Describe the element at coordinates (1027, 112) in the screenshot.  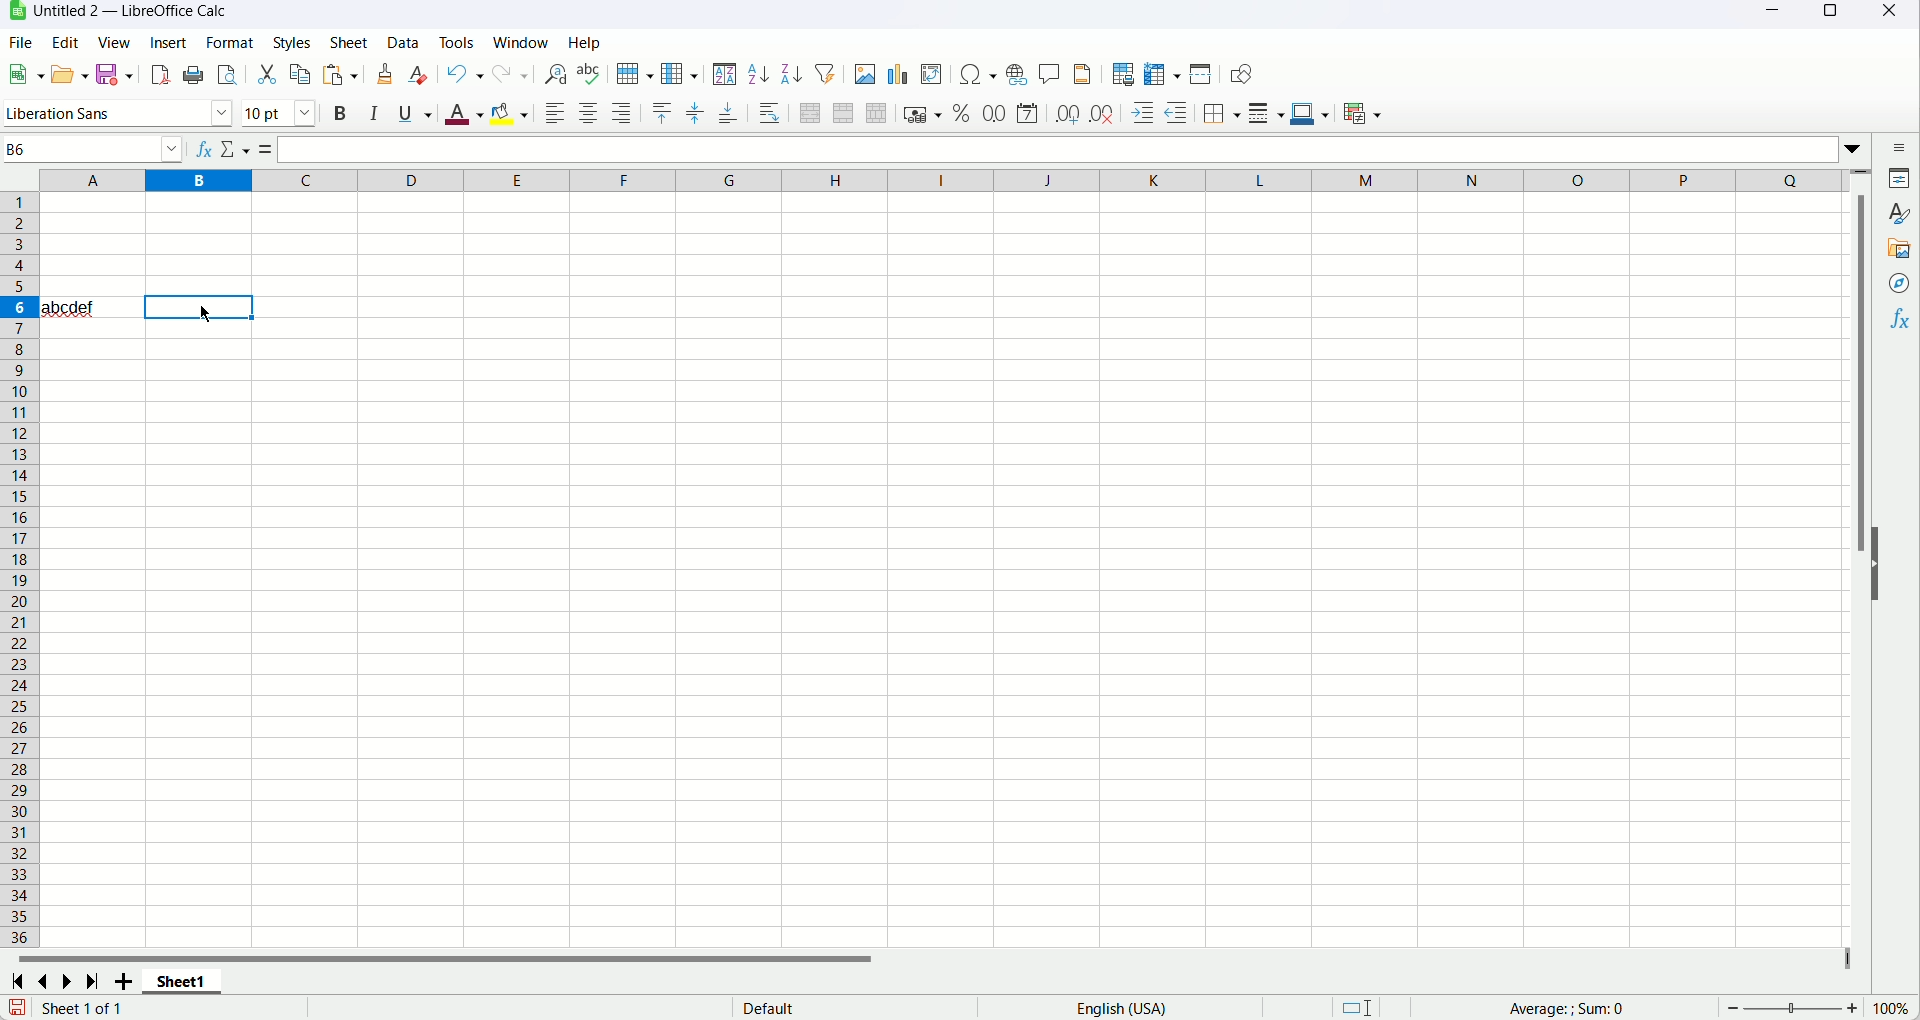
I see `format as date` at that location.